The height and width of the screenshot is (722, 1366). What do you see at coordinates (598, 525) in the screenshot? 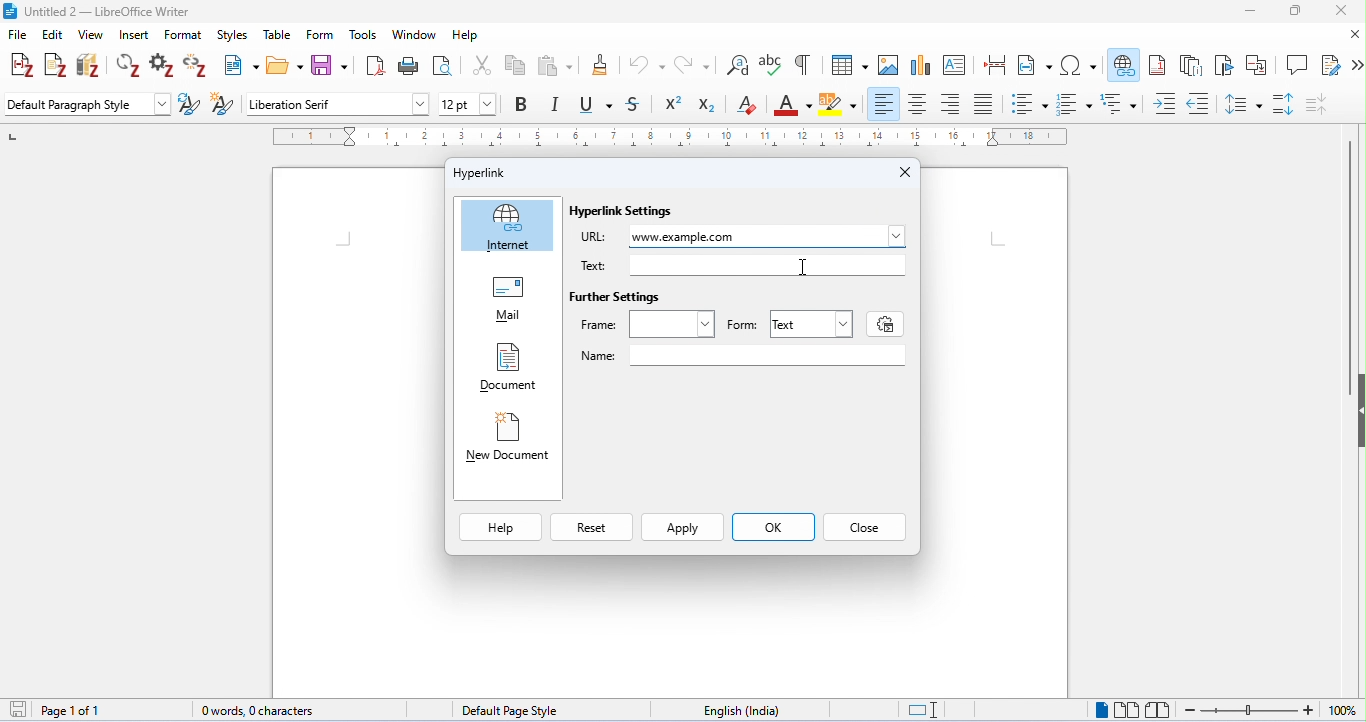
I see `Reset` at bounding box center [598, 525].